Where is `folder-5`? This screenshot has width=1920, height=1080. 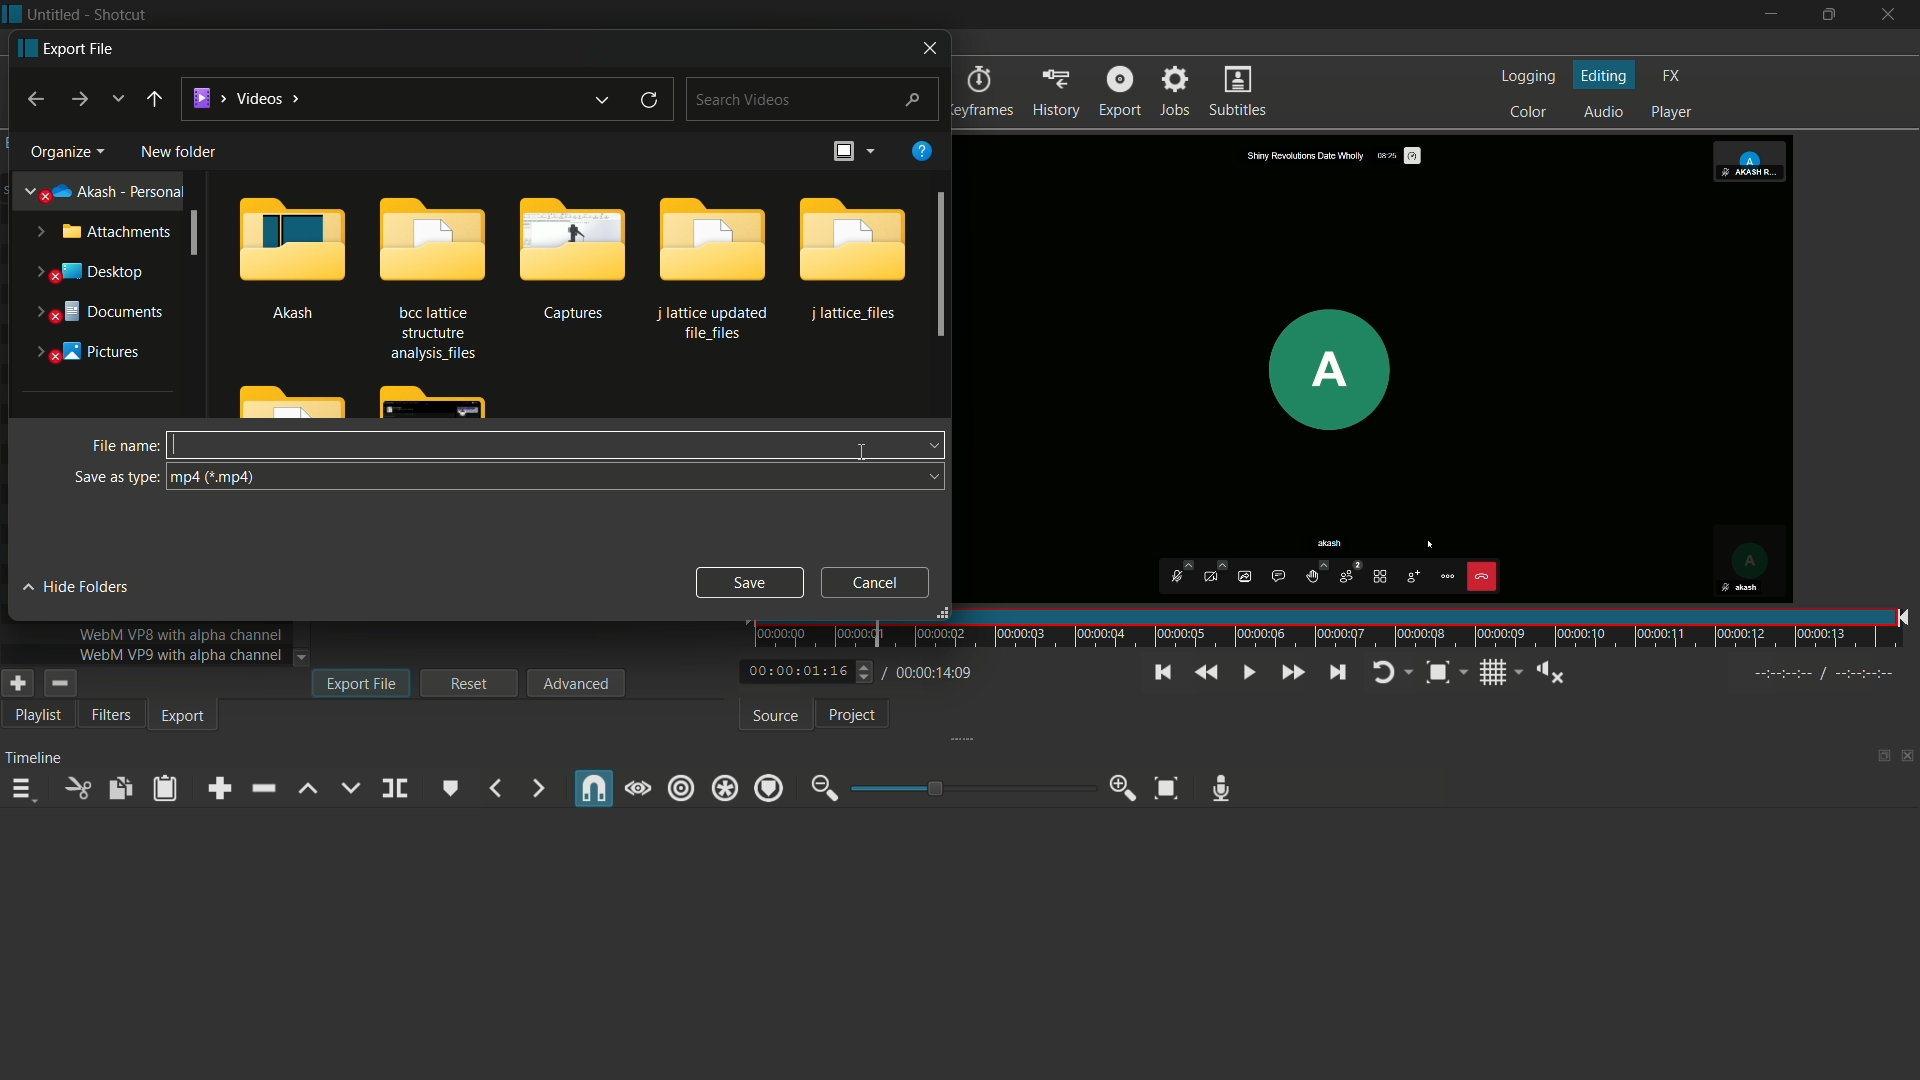
folder-5 is located at coordinates (850, 258).